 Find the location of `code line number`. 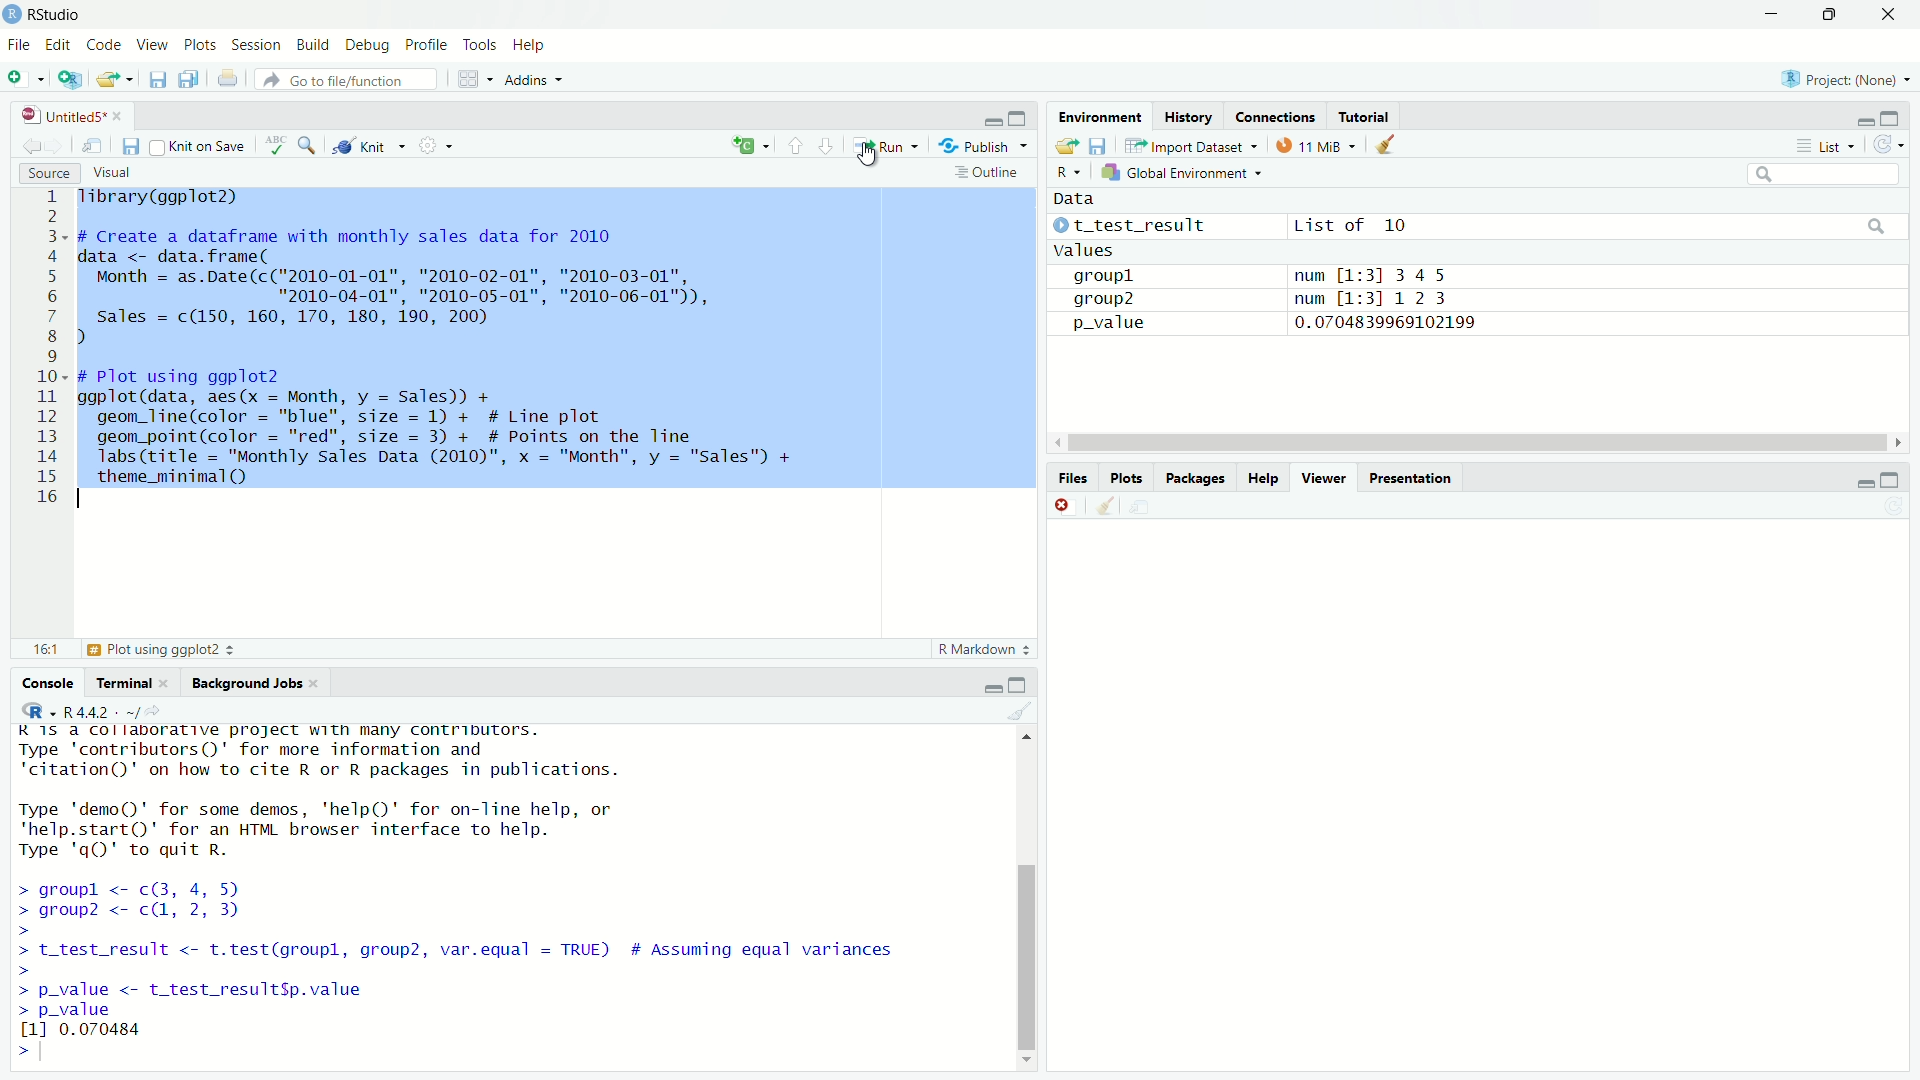

code line number is located at coordinates (51, 350).